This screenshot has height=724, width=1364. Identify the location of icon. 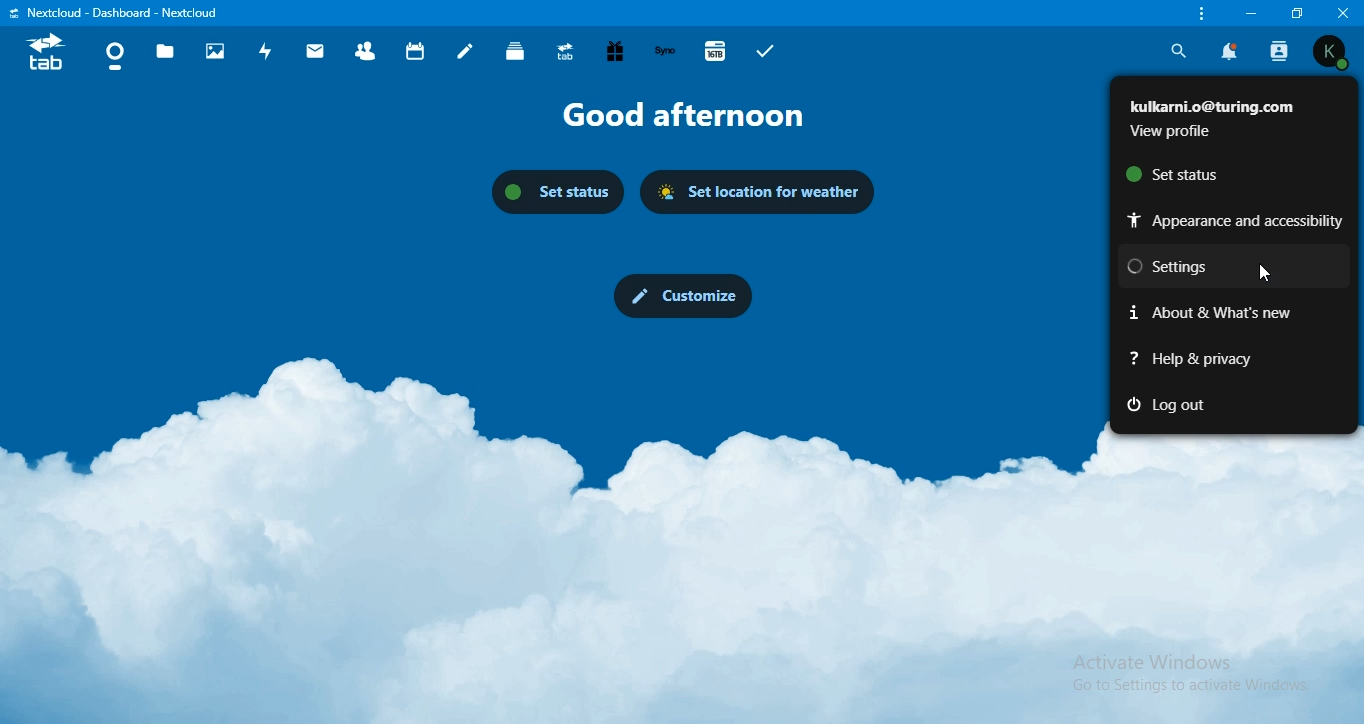
(44, 54).